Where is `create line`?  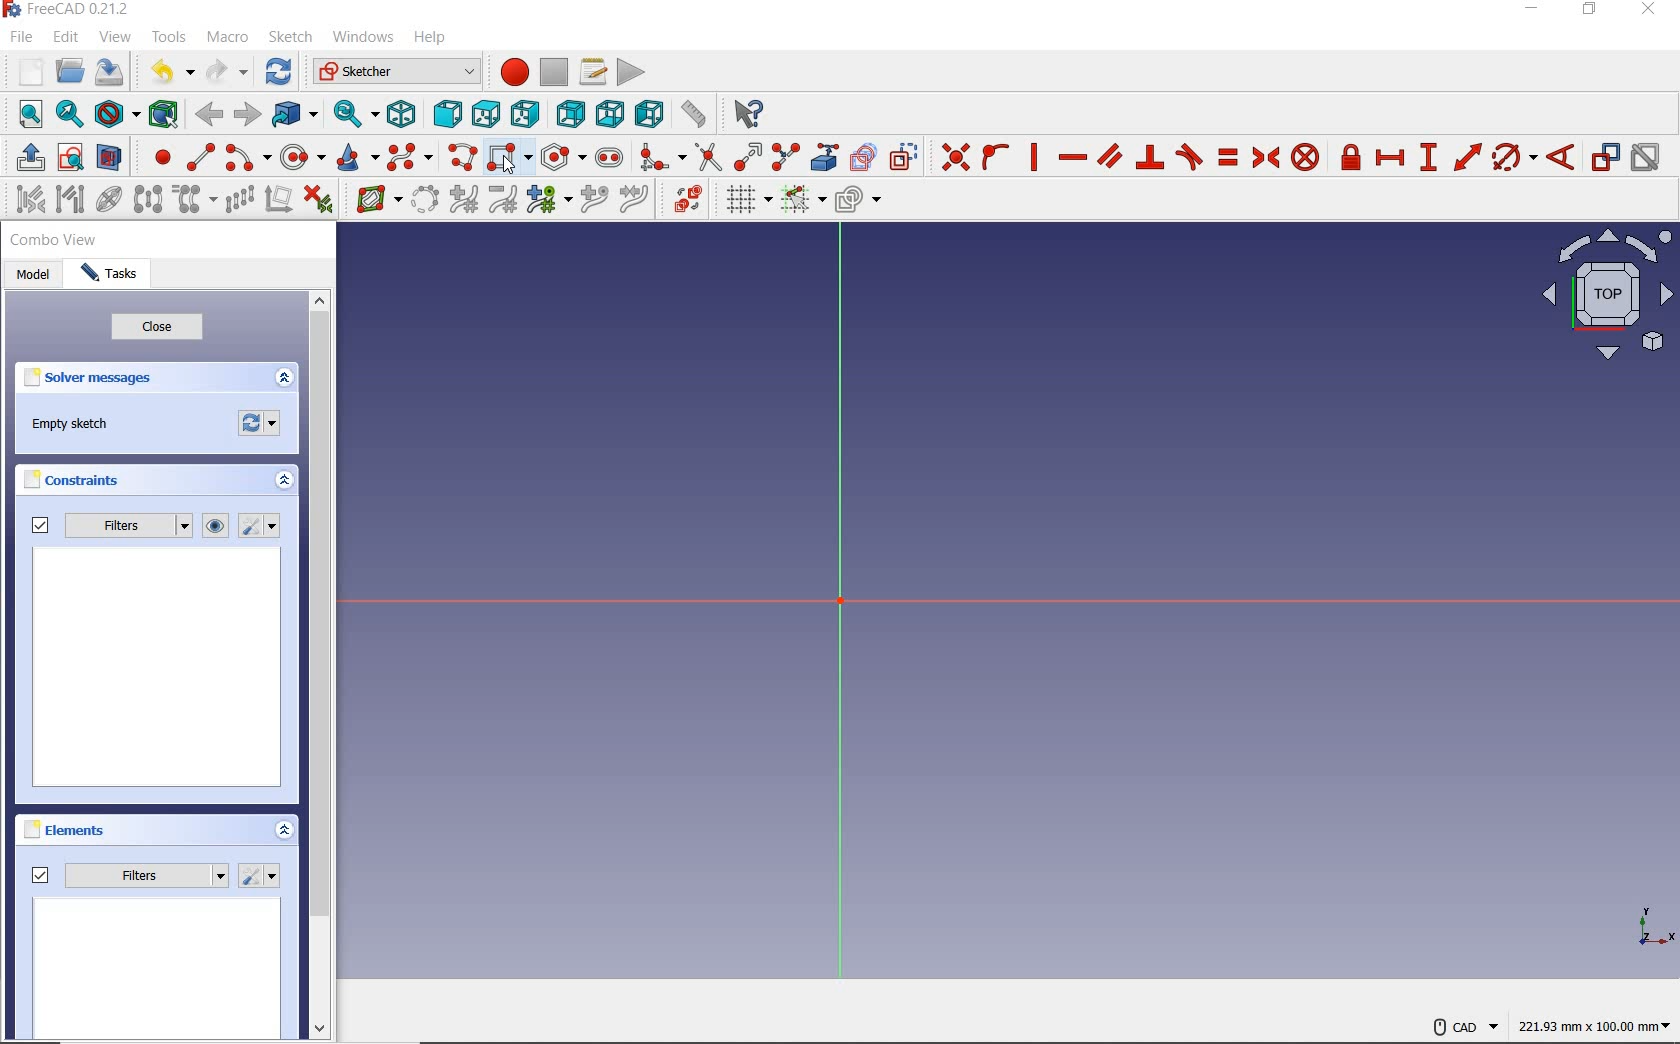
create line is located at coordinates (200, 157).